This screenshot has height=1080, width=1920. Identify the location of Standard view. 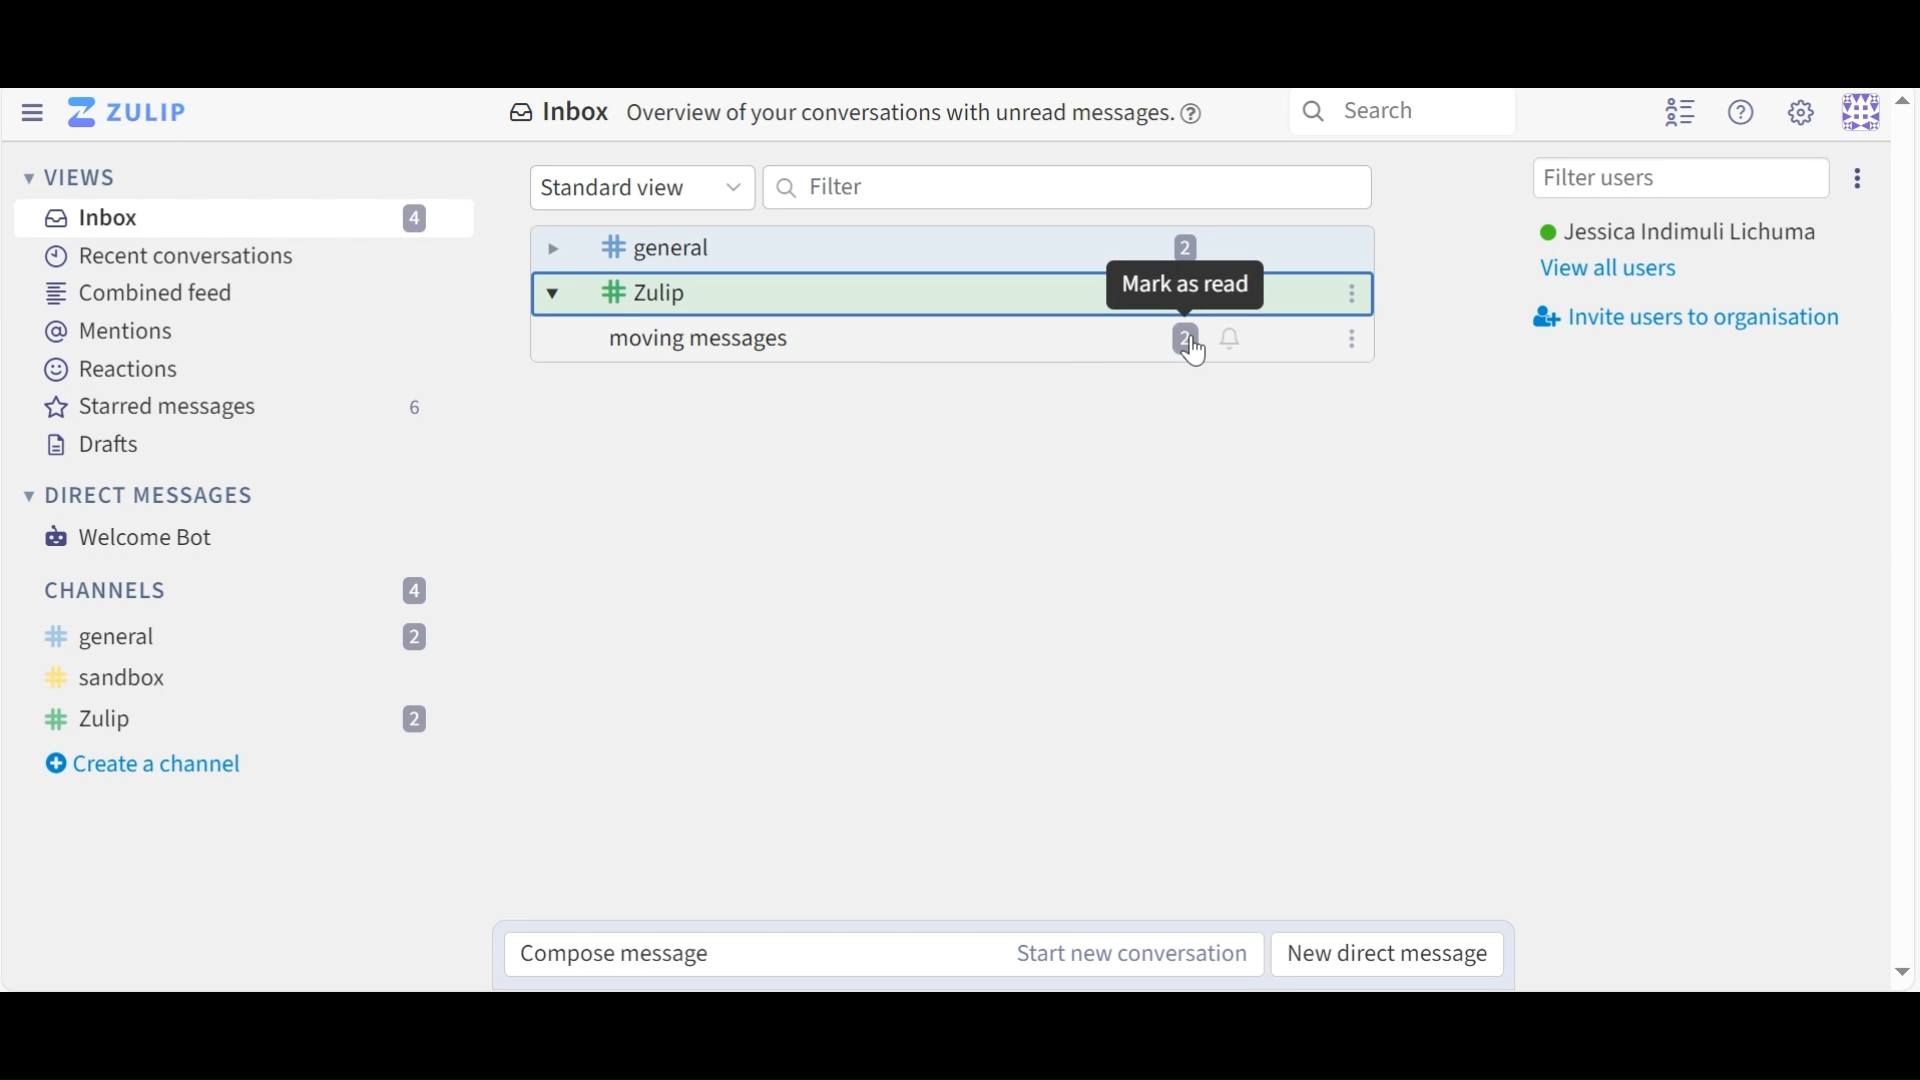
(645, 188).